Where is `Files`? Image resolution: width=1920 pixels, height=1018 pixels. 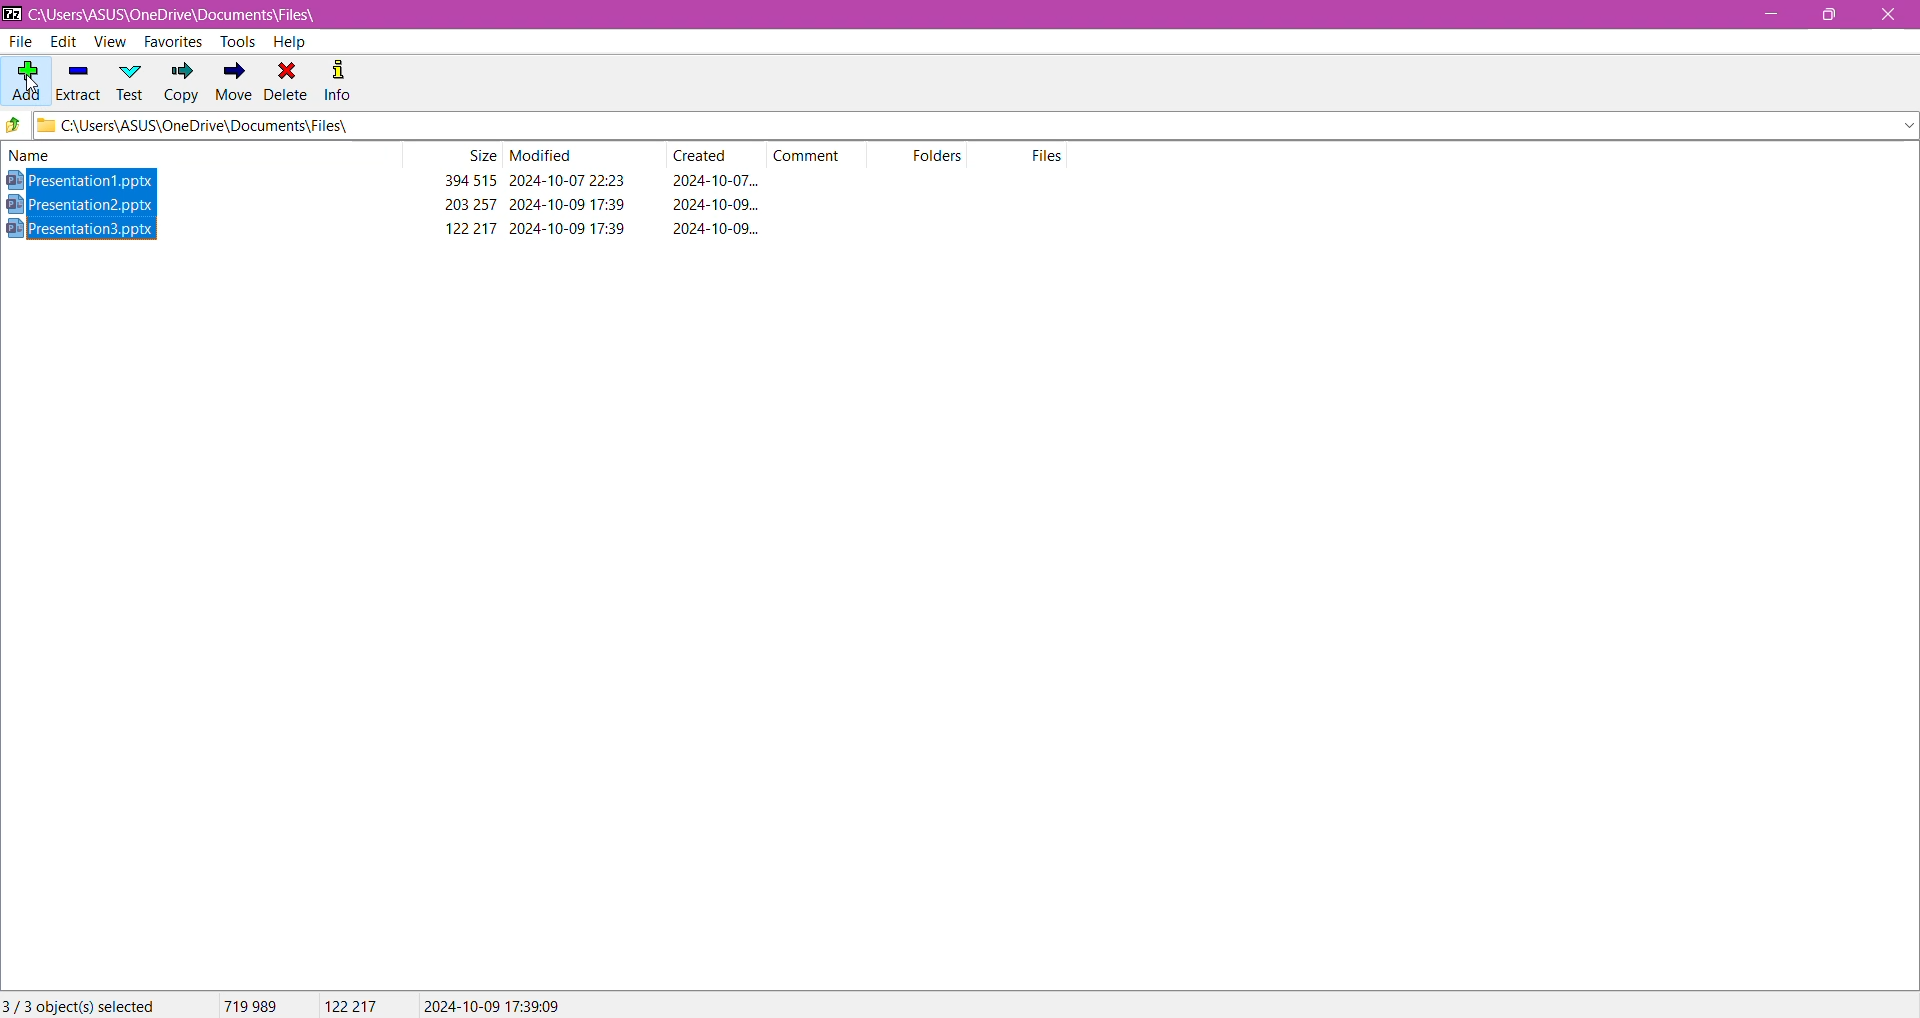 Files is located at coordinates (1050, 155).